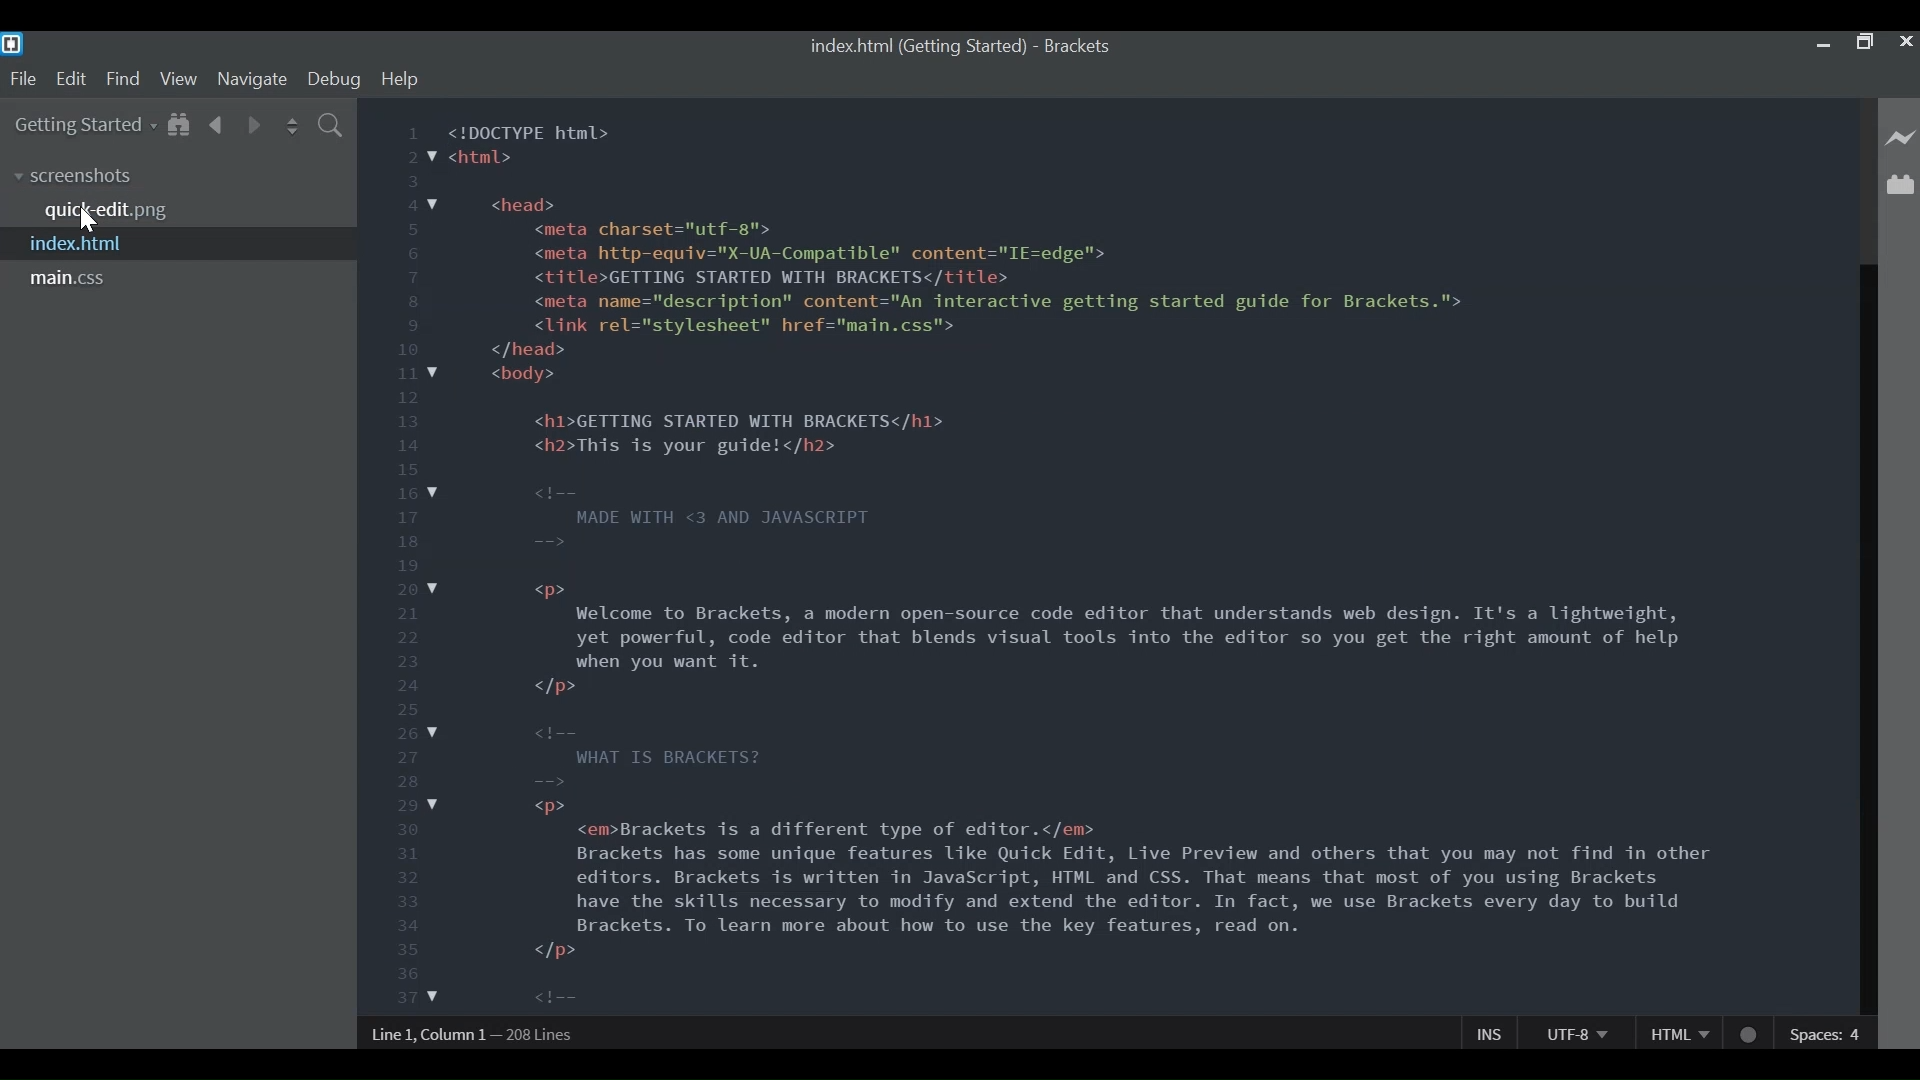 The image size is (1920, 1080). Describe the element at coordinates (88, 177) in the screenshot. I see `screenshots` at that location.